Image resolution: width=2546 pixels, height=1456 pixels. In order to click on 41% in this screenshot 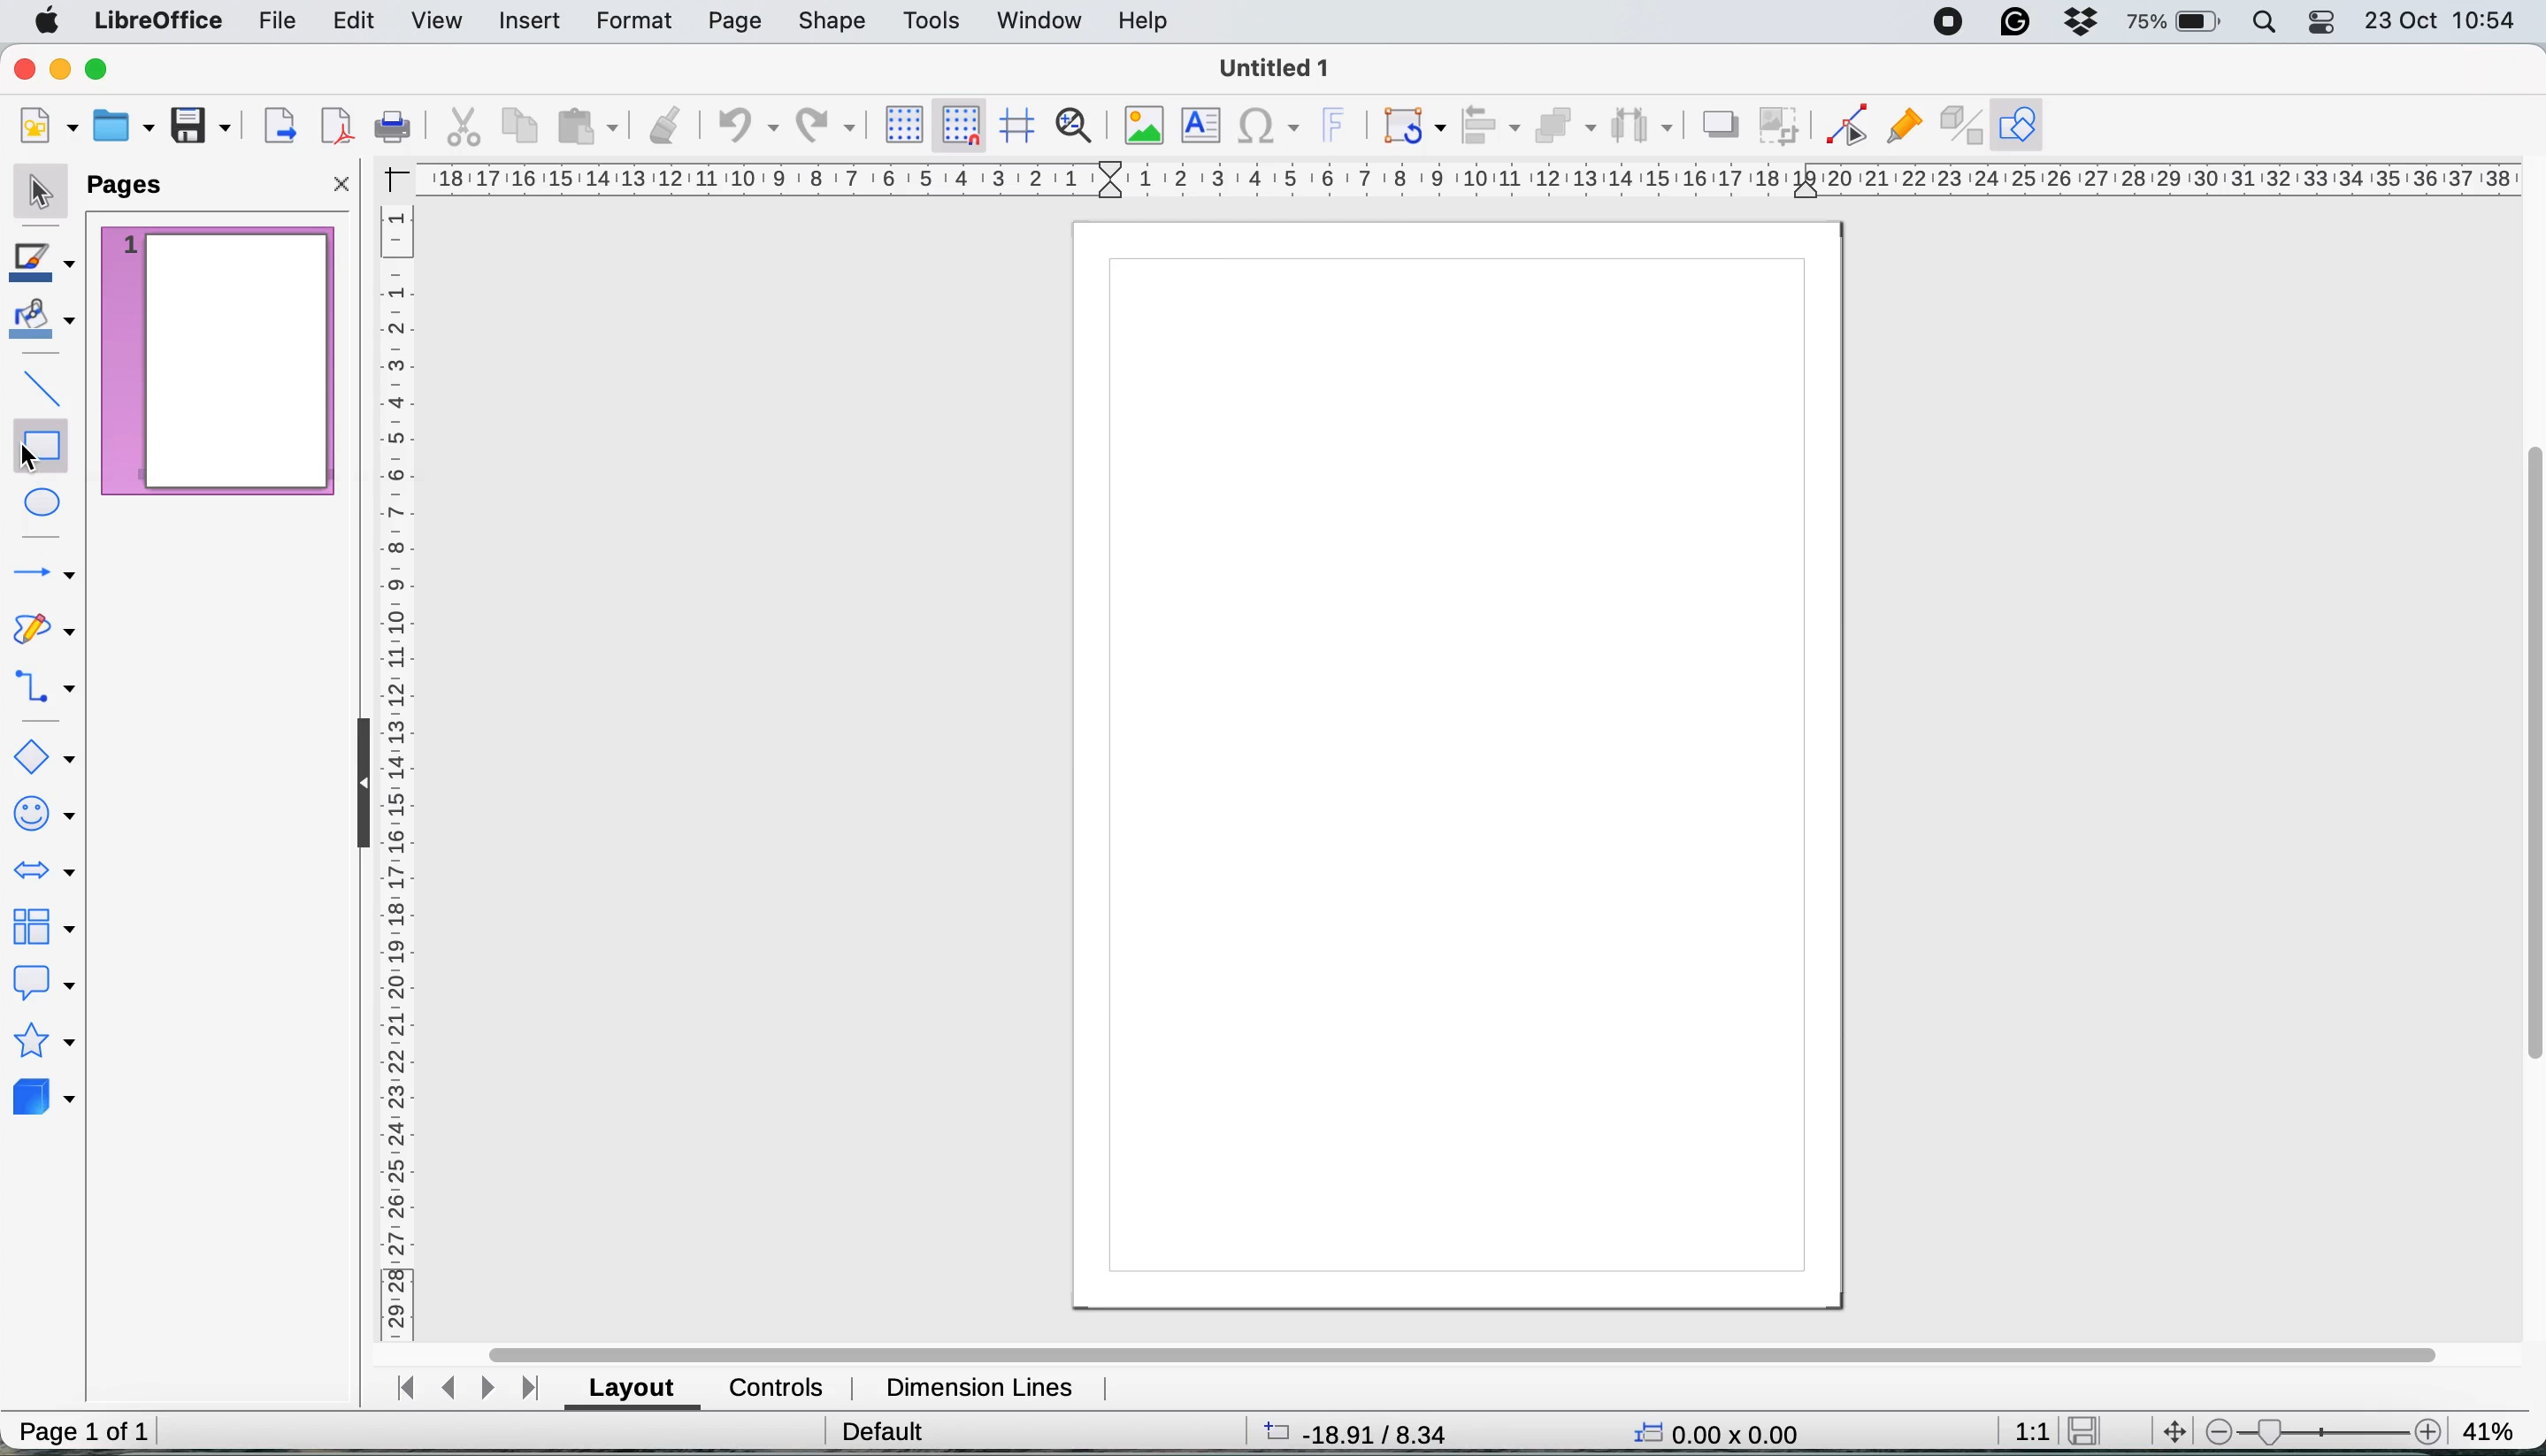, I will do `click(2489, 1426)`.